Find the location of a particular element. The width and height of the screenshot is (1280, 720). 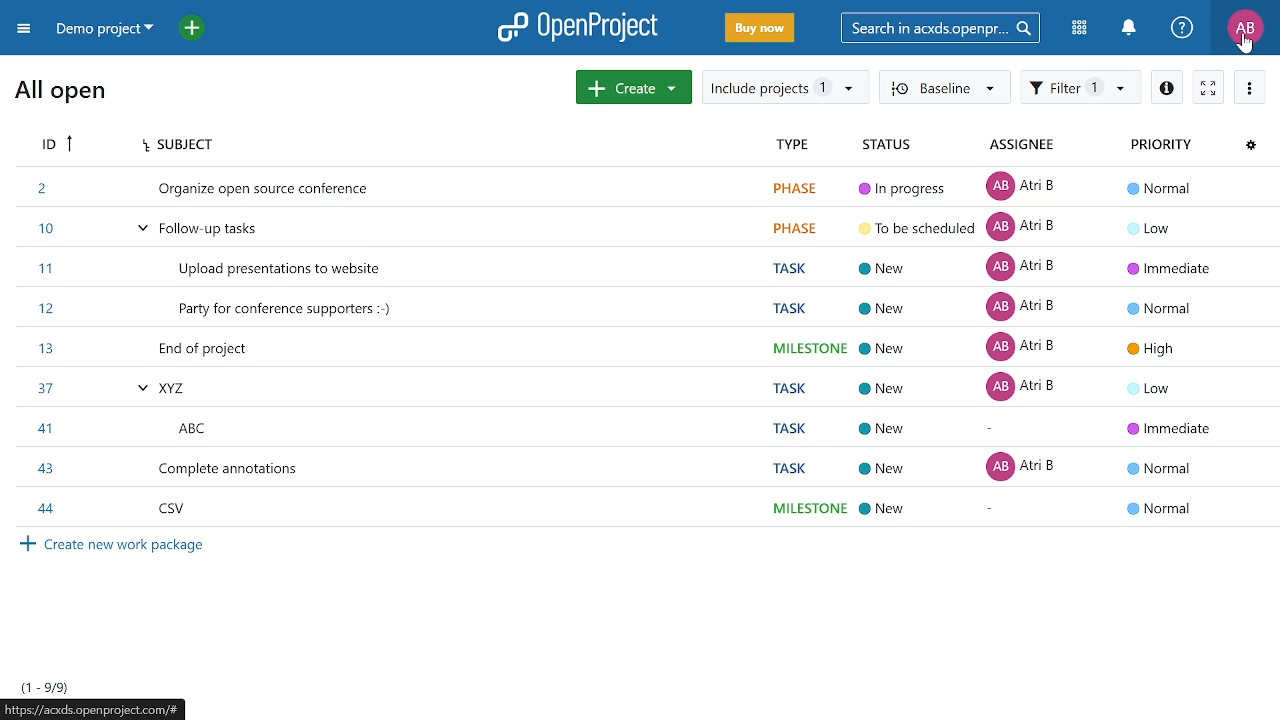

Activate zen mode is located at coordinates (1207, 86).